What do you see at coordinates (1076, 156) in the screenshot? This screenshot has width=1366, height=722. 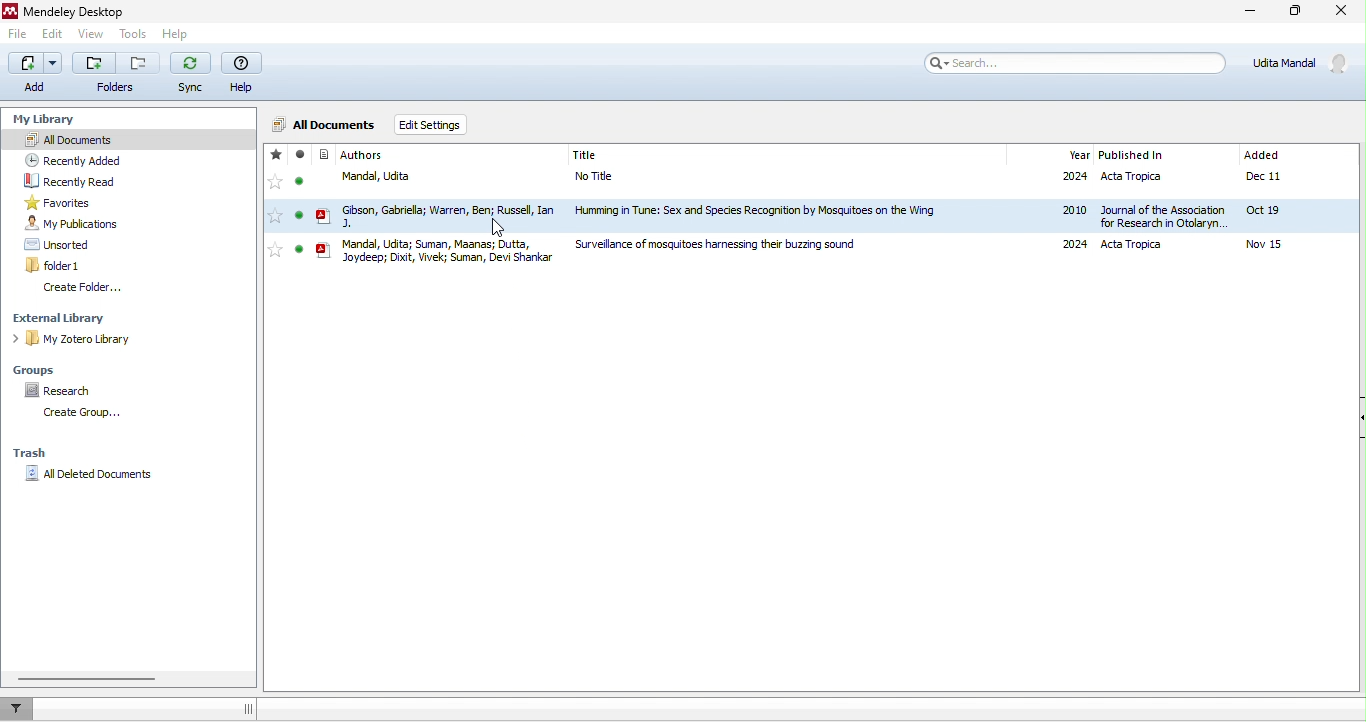 I see `year` at bounding box center [1076, 156].